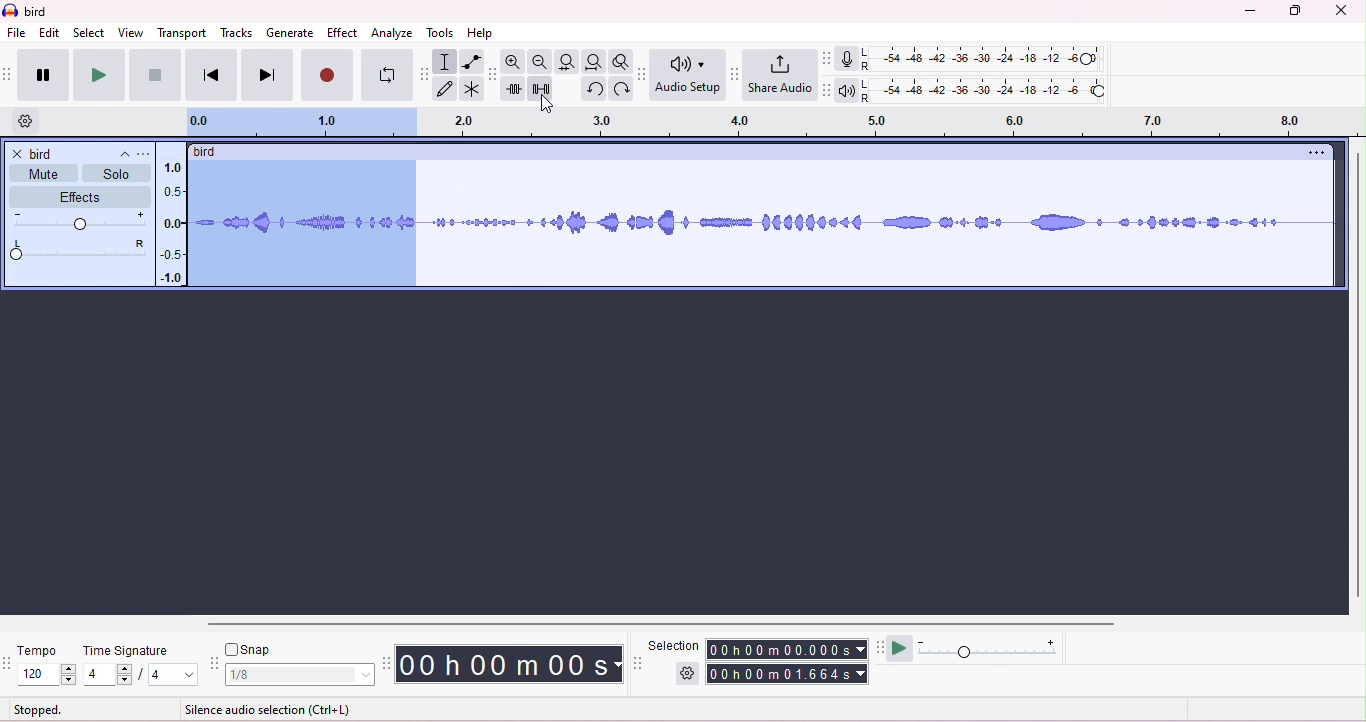 This screenshot has height=722, width=1366. Describe the element at coordinates (9, 659) in the screenshot. I see `time signature toolbar` at that location.